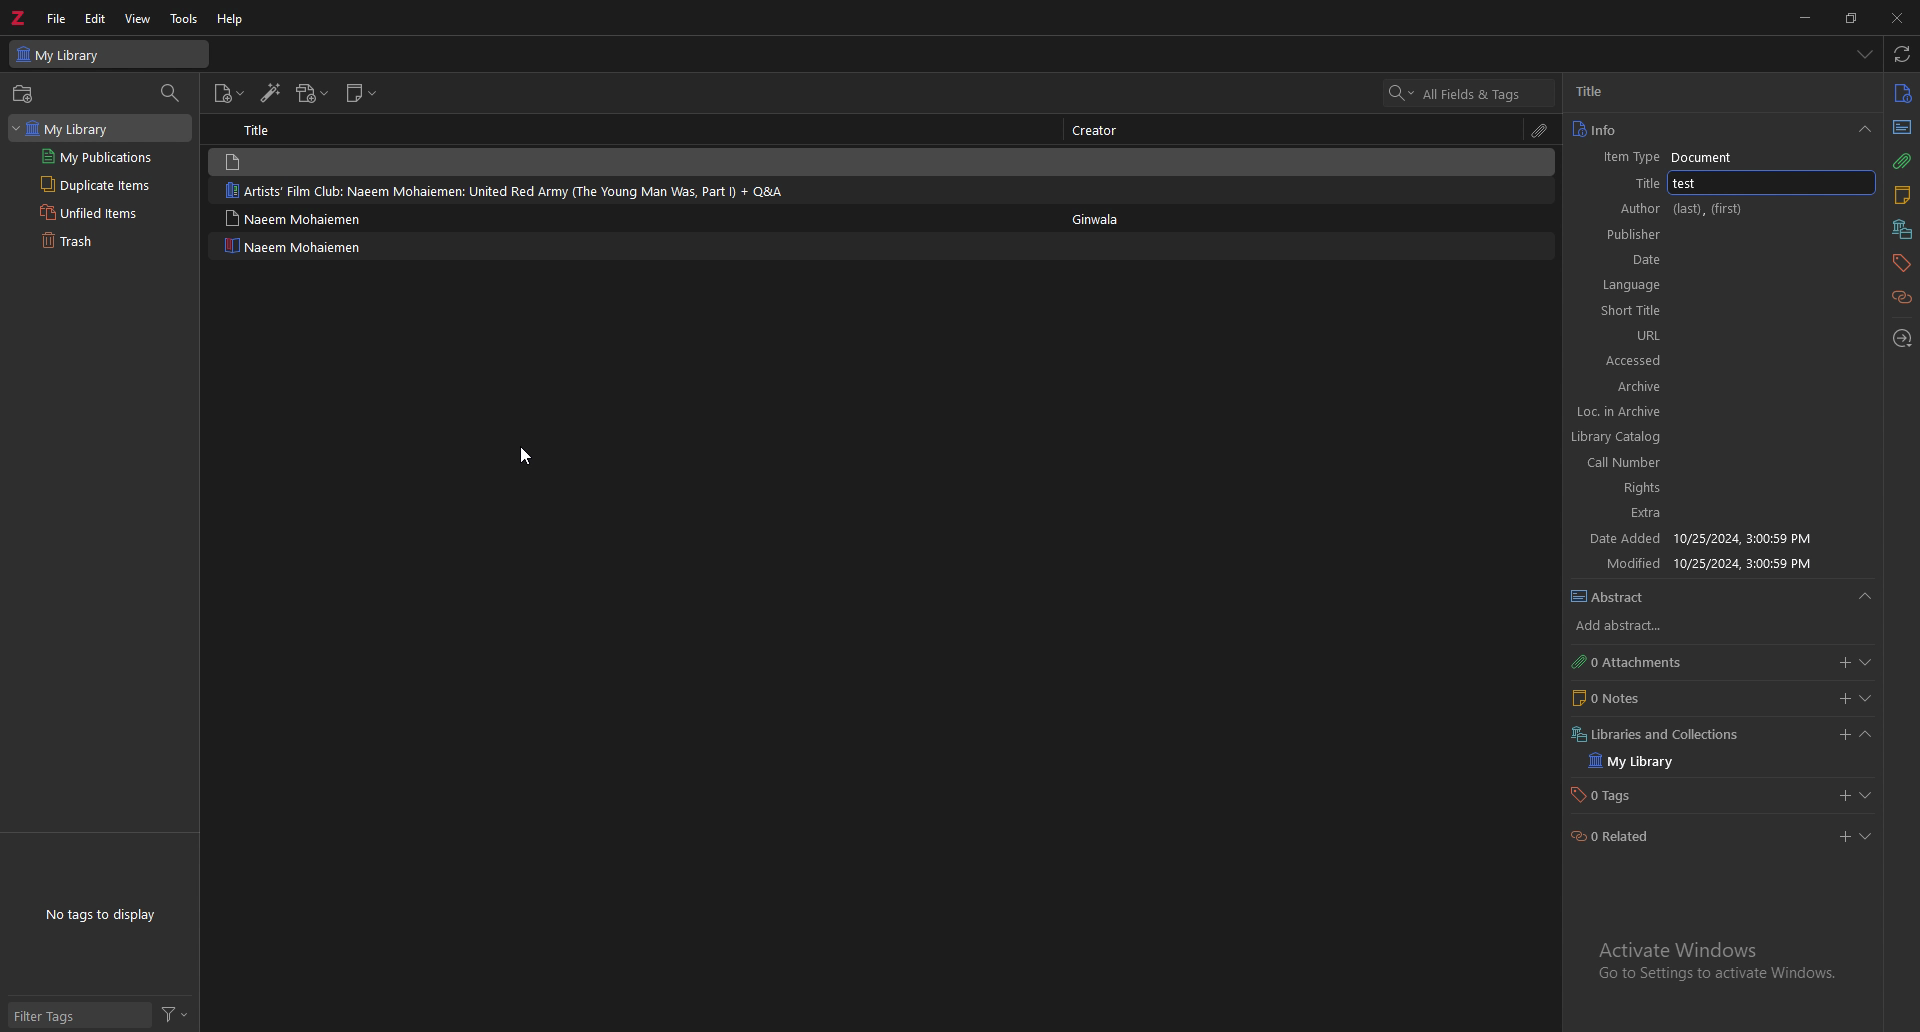  I want to click on call number, so click(1621, 699).